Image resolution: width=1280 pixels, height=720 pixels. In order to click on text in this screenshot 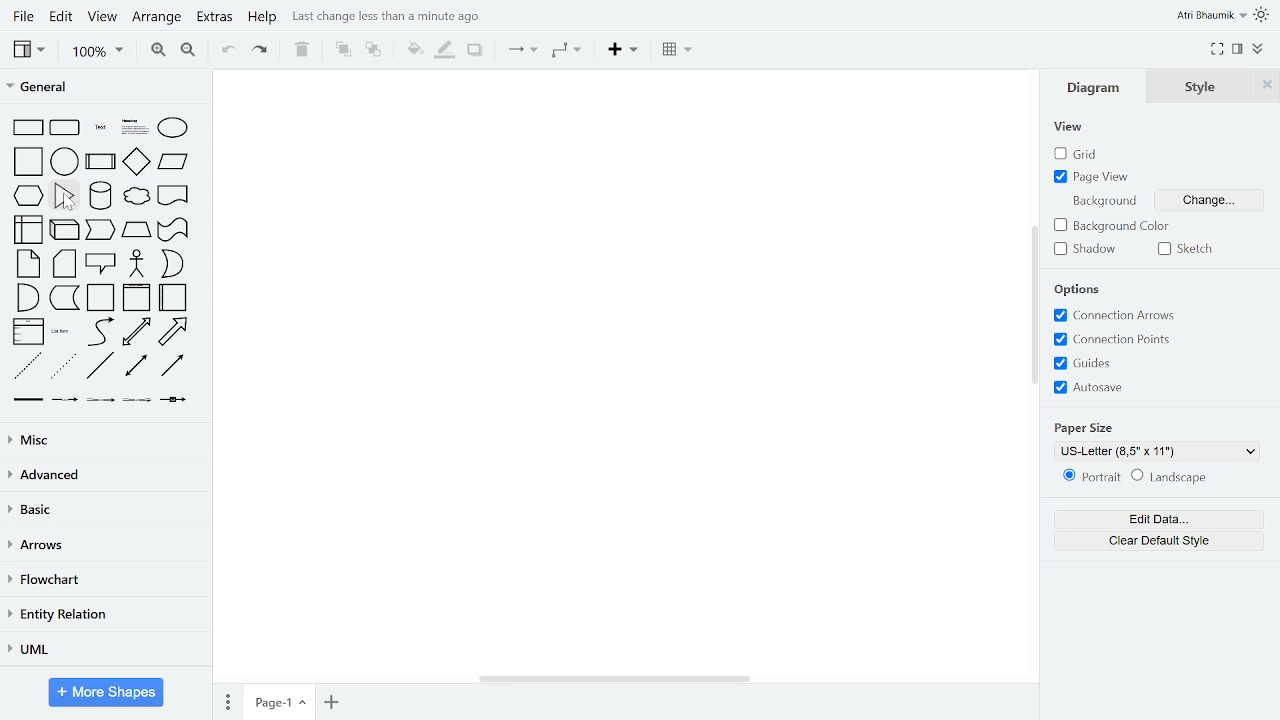, I will do `click(99, 128)`.